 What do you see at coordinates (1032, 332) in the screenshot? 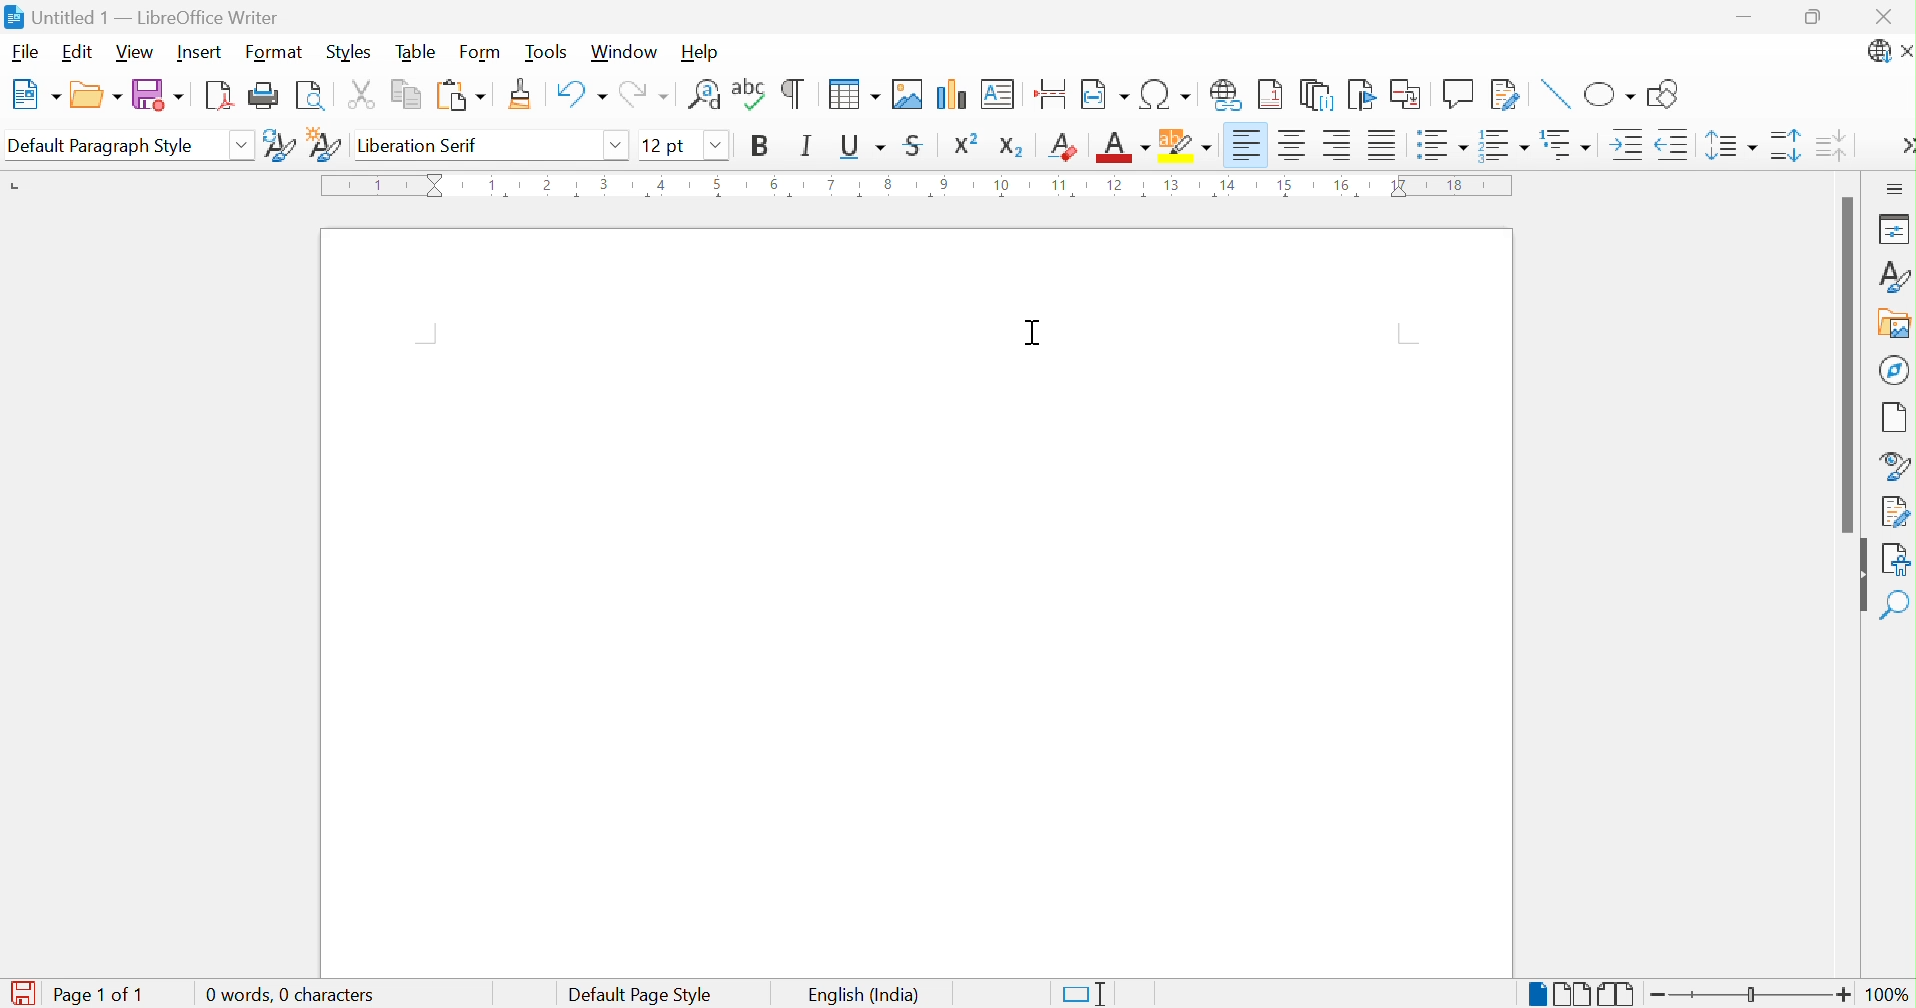
I see `Cursor` at bounding box center [1032, 332].